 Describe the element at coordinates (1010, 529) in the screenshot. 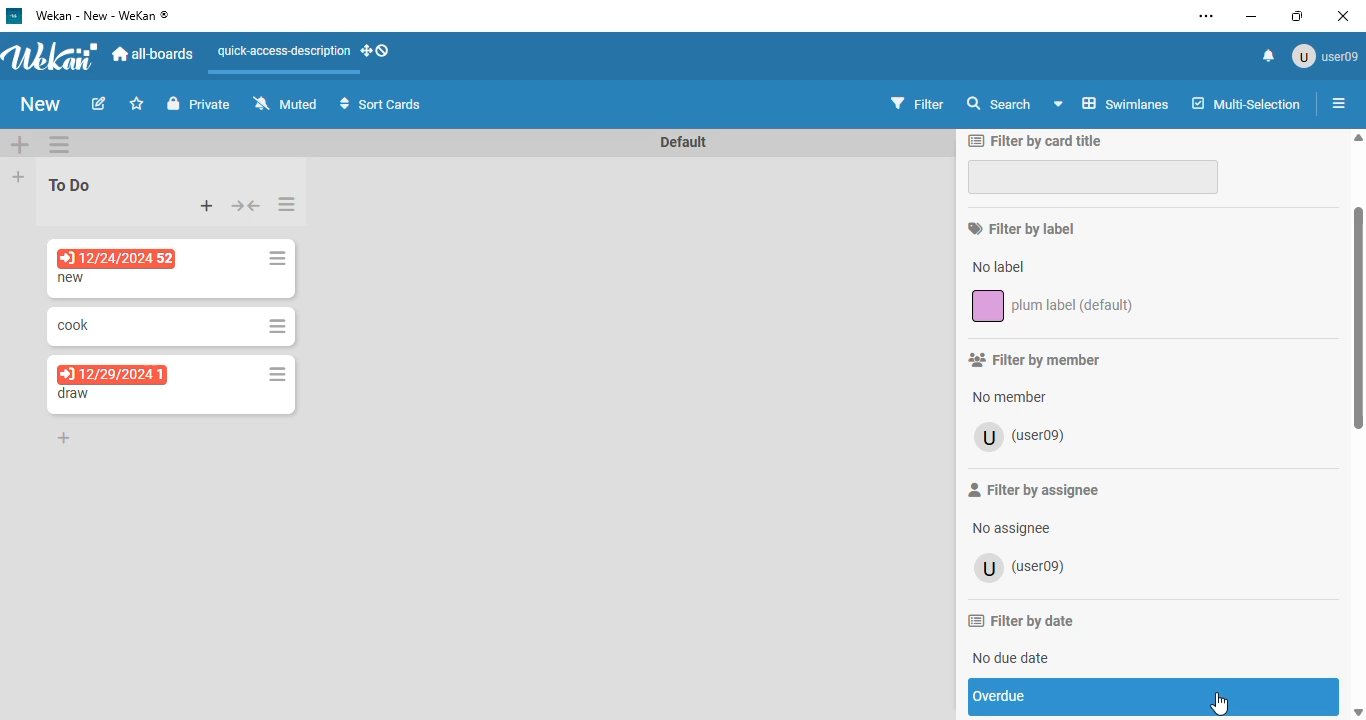

I see `no assignee` at that location.